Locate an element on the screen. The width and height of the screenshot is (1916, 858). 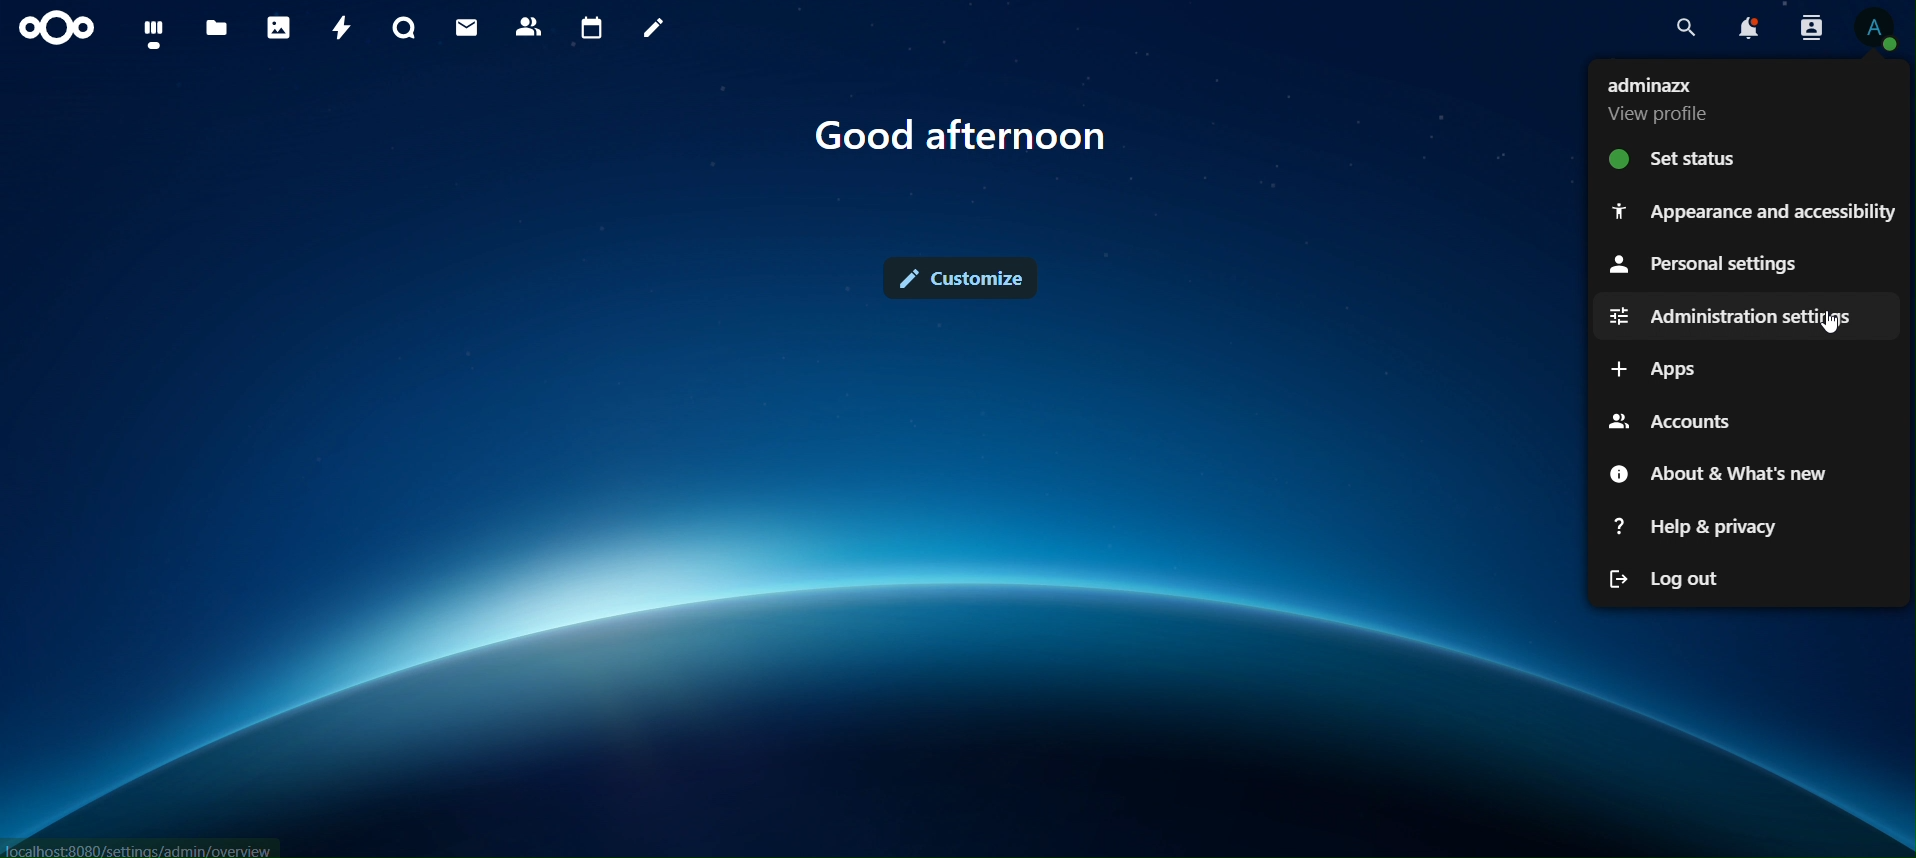
calendar is located at coordinates (595, 28).